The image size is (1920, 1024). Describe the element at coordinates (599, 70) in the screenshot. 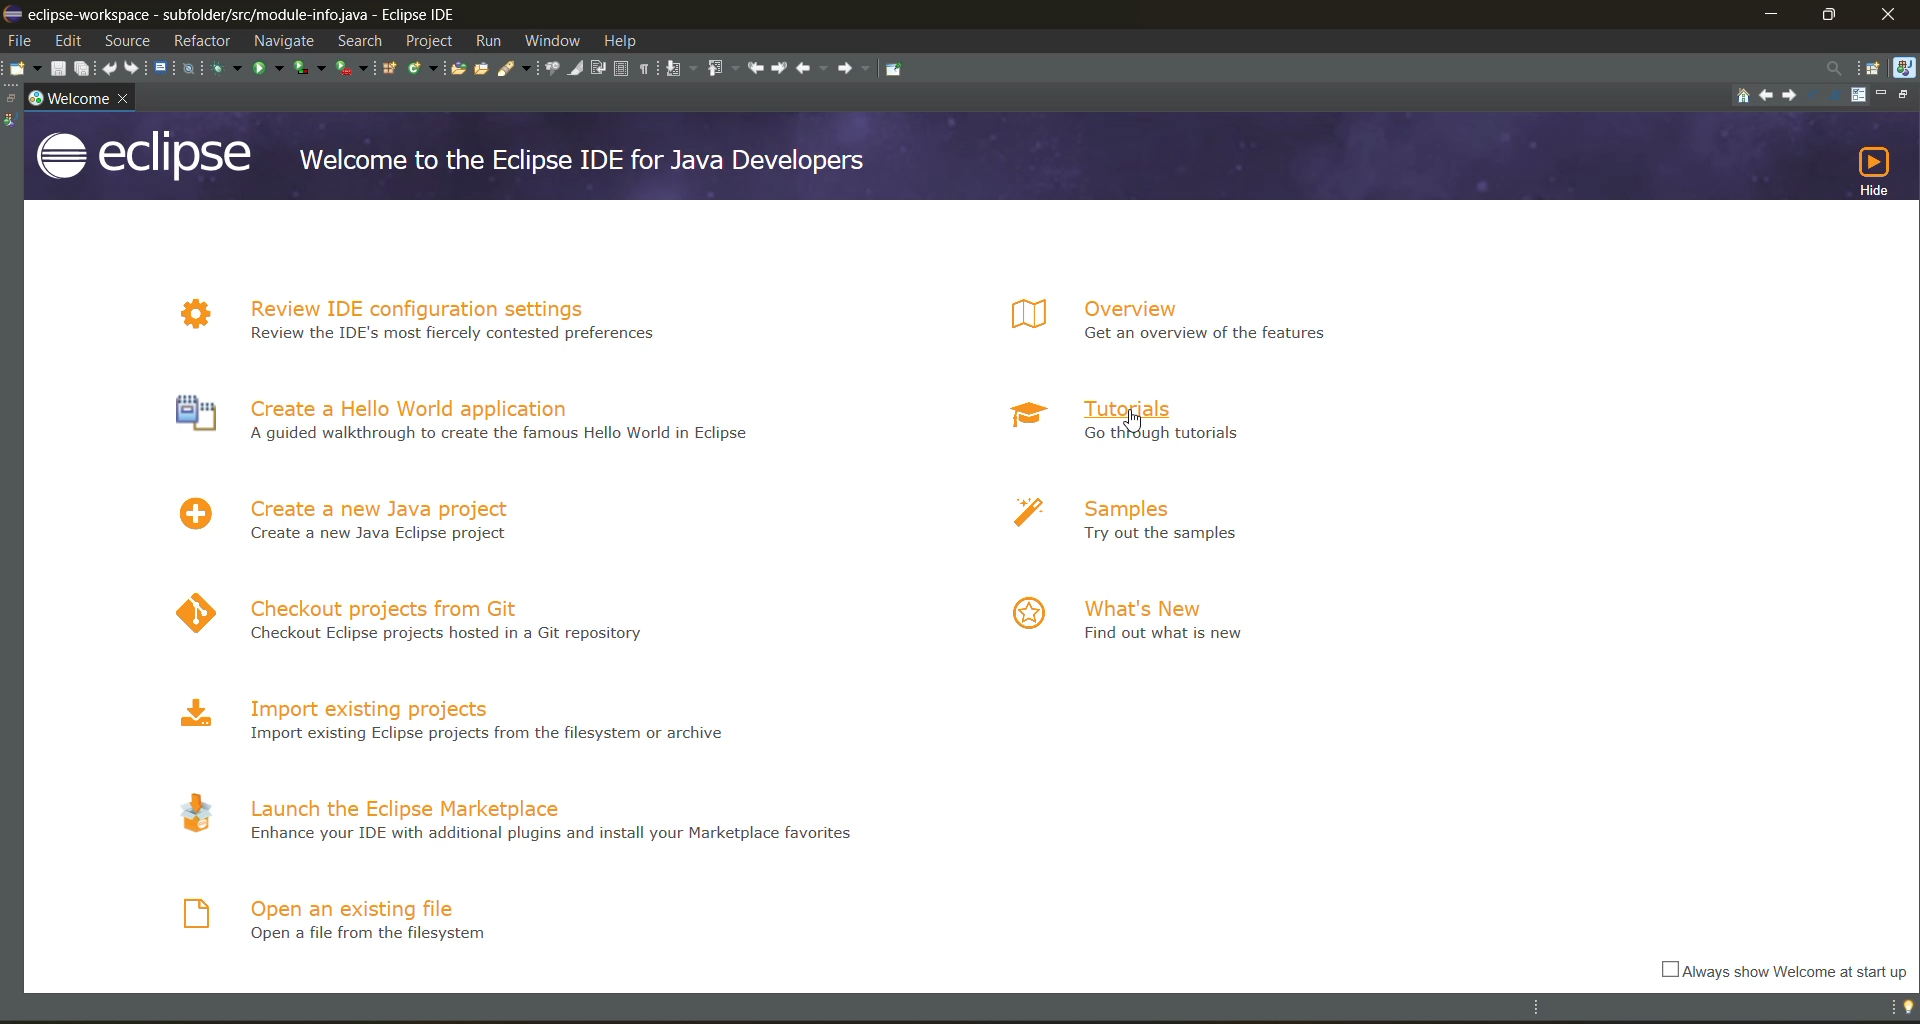

I see `toggle word wrap` at that location.